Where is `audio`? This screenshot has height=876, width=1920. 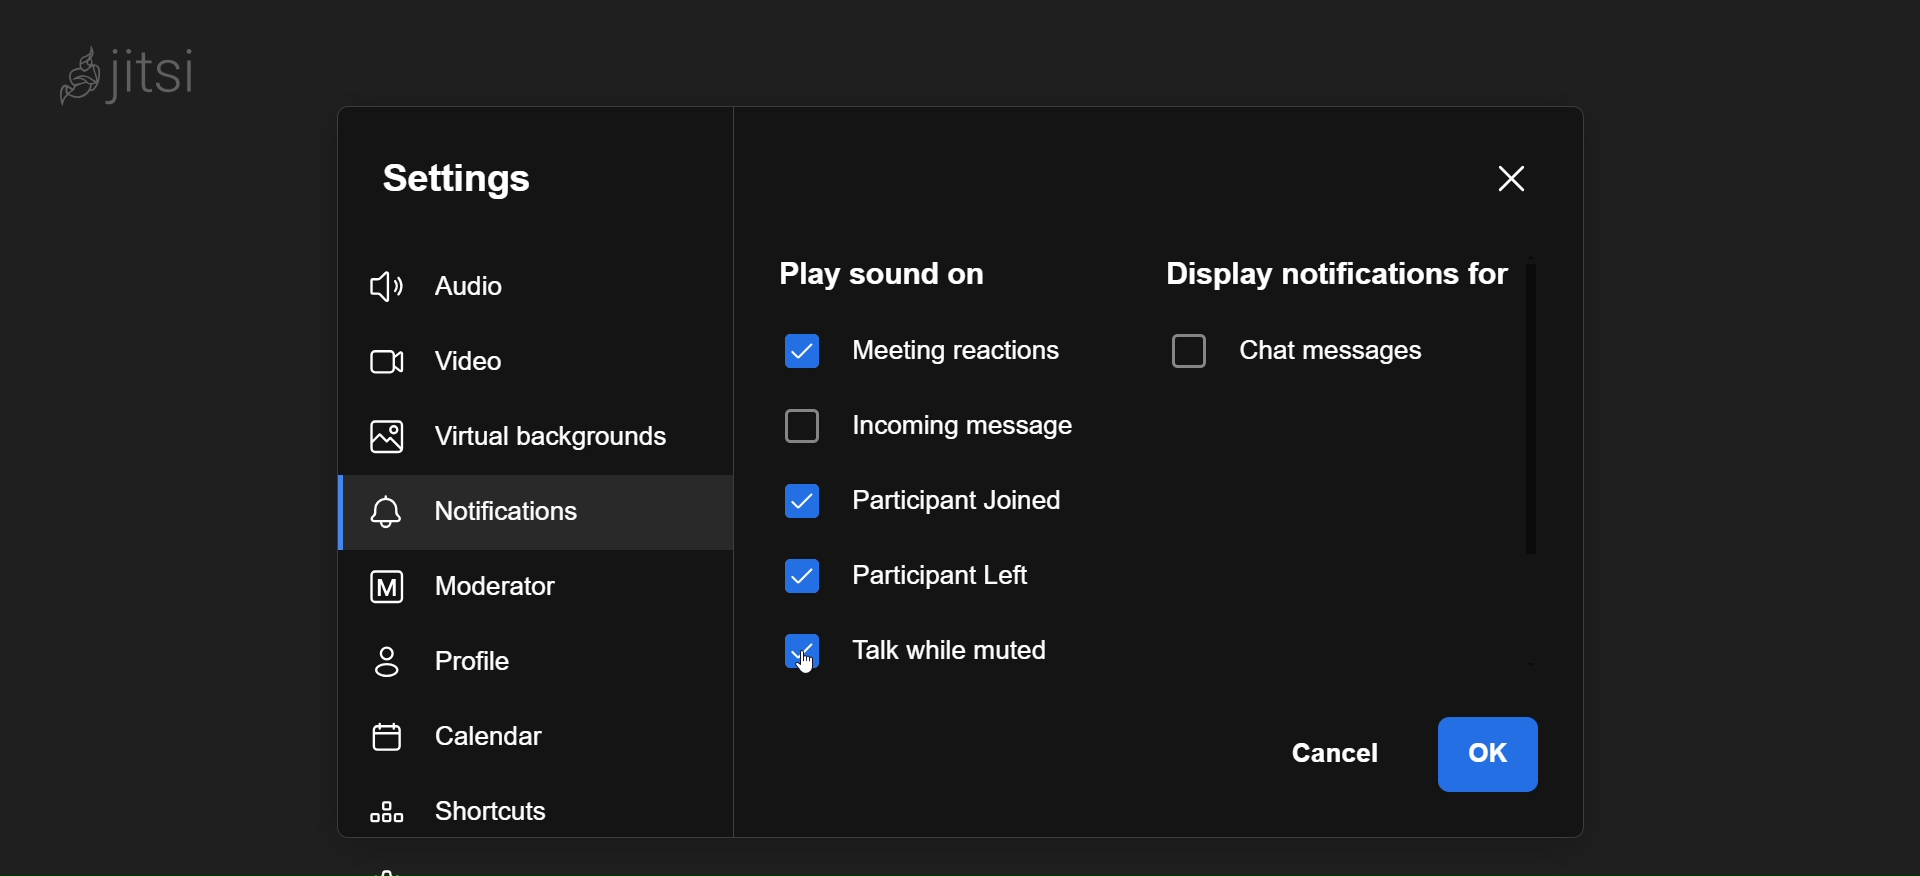
audio is located at coordinates (445, 282).